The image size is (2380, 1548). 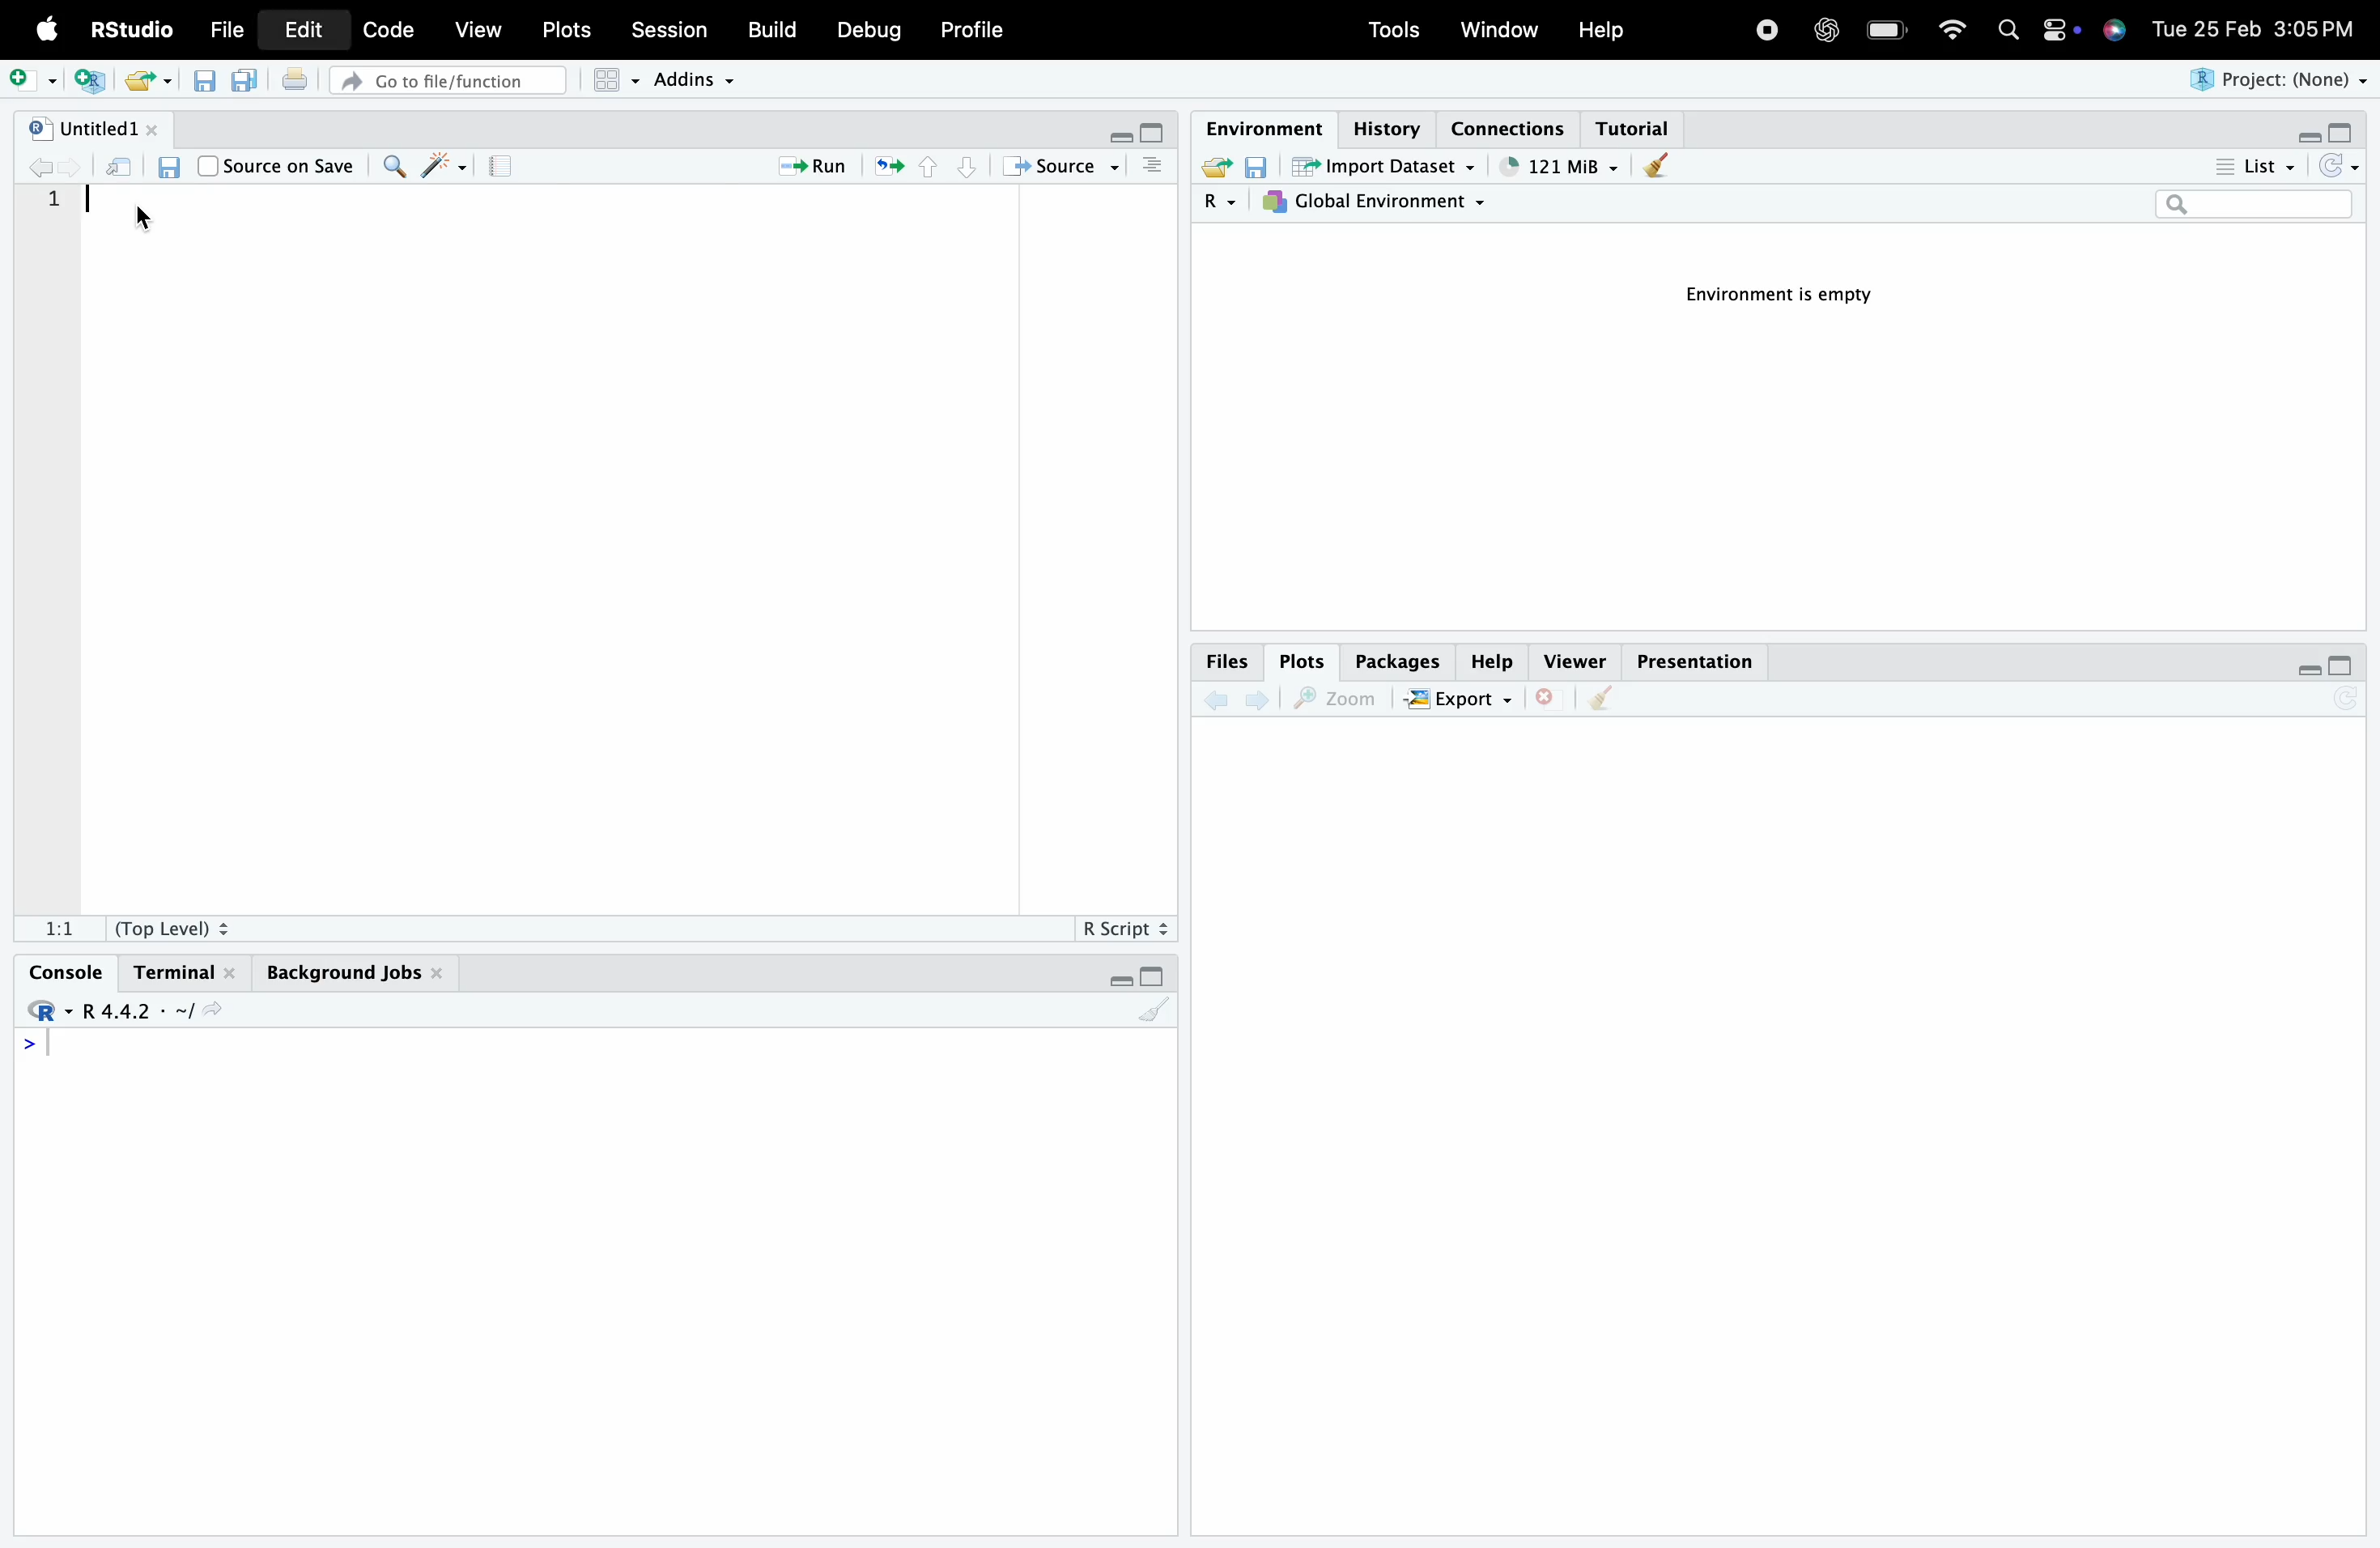 What do you see at coordinates (247, 82) in the screenshot?
I see `Save all open documents (Ctrl + Alt + S)` at bounding box center [247, 82].